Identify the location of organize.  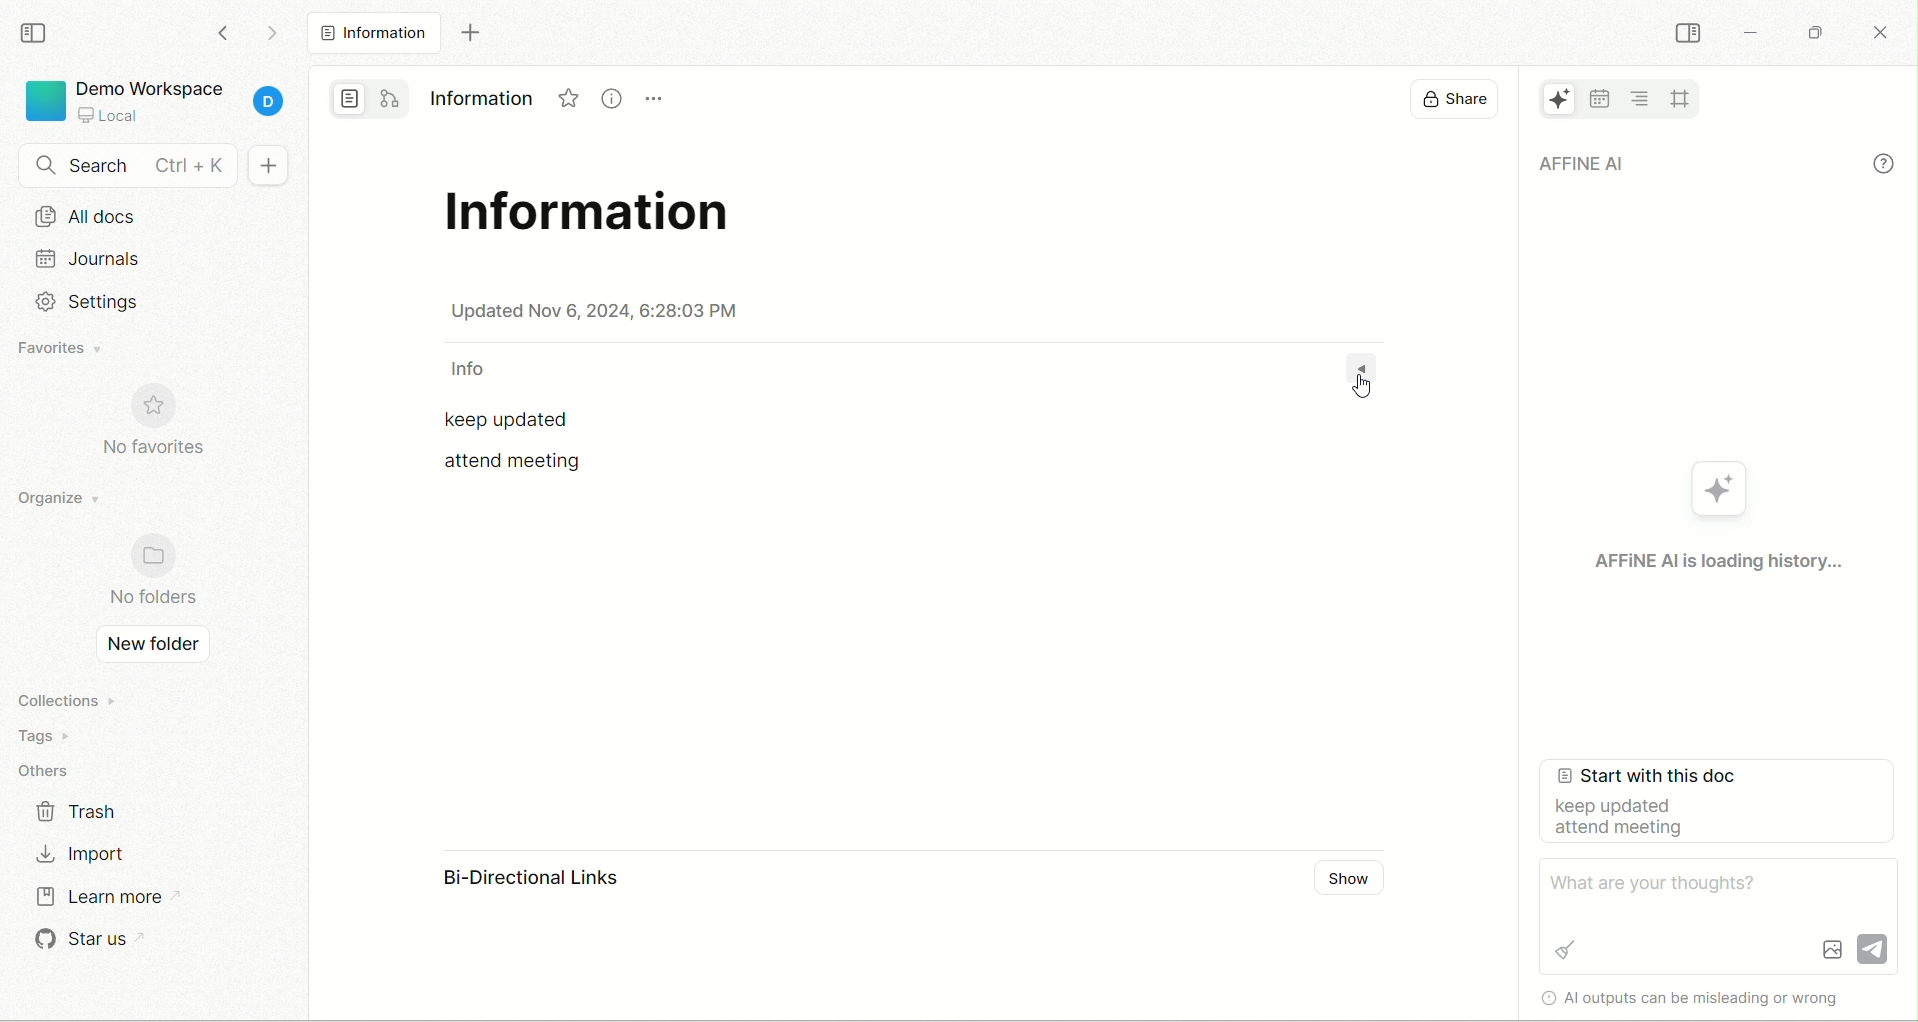
(57, 505).